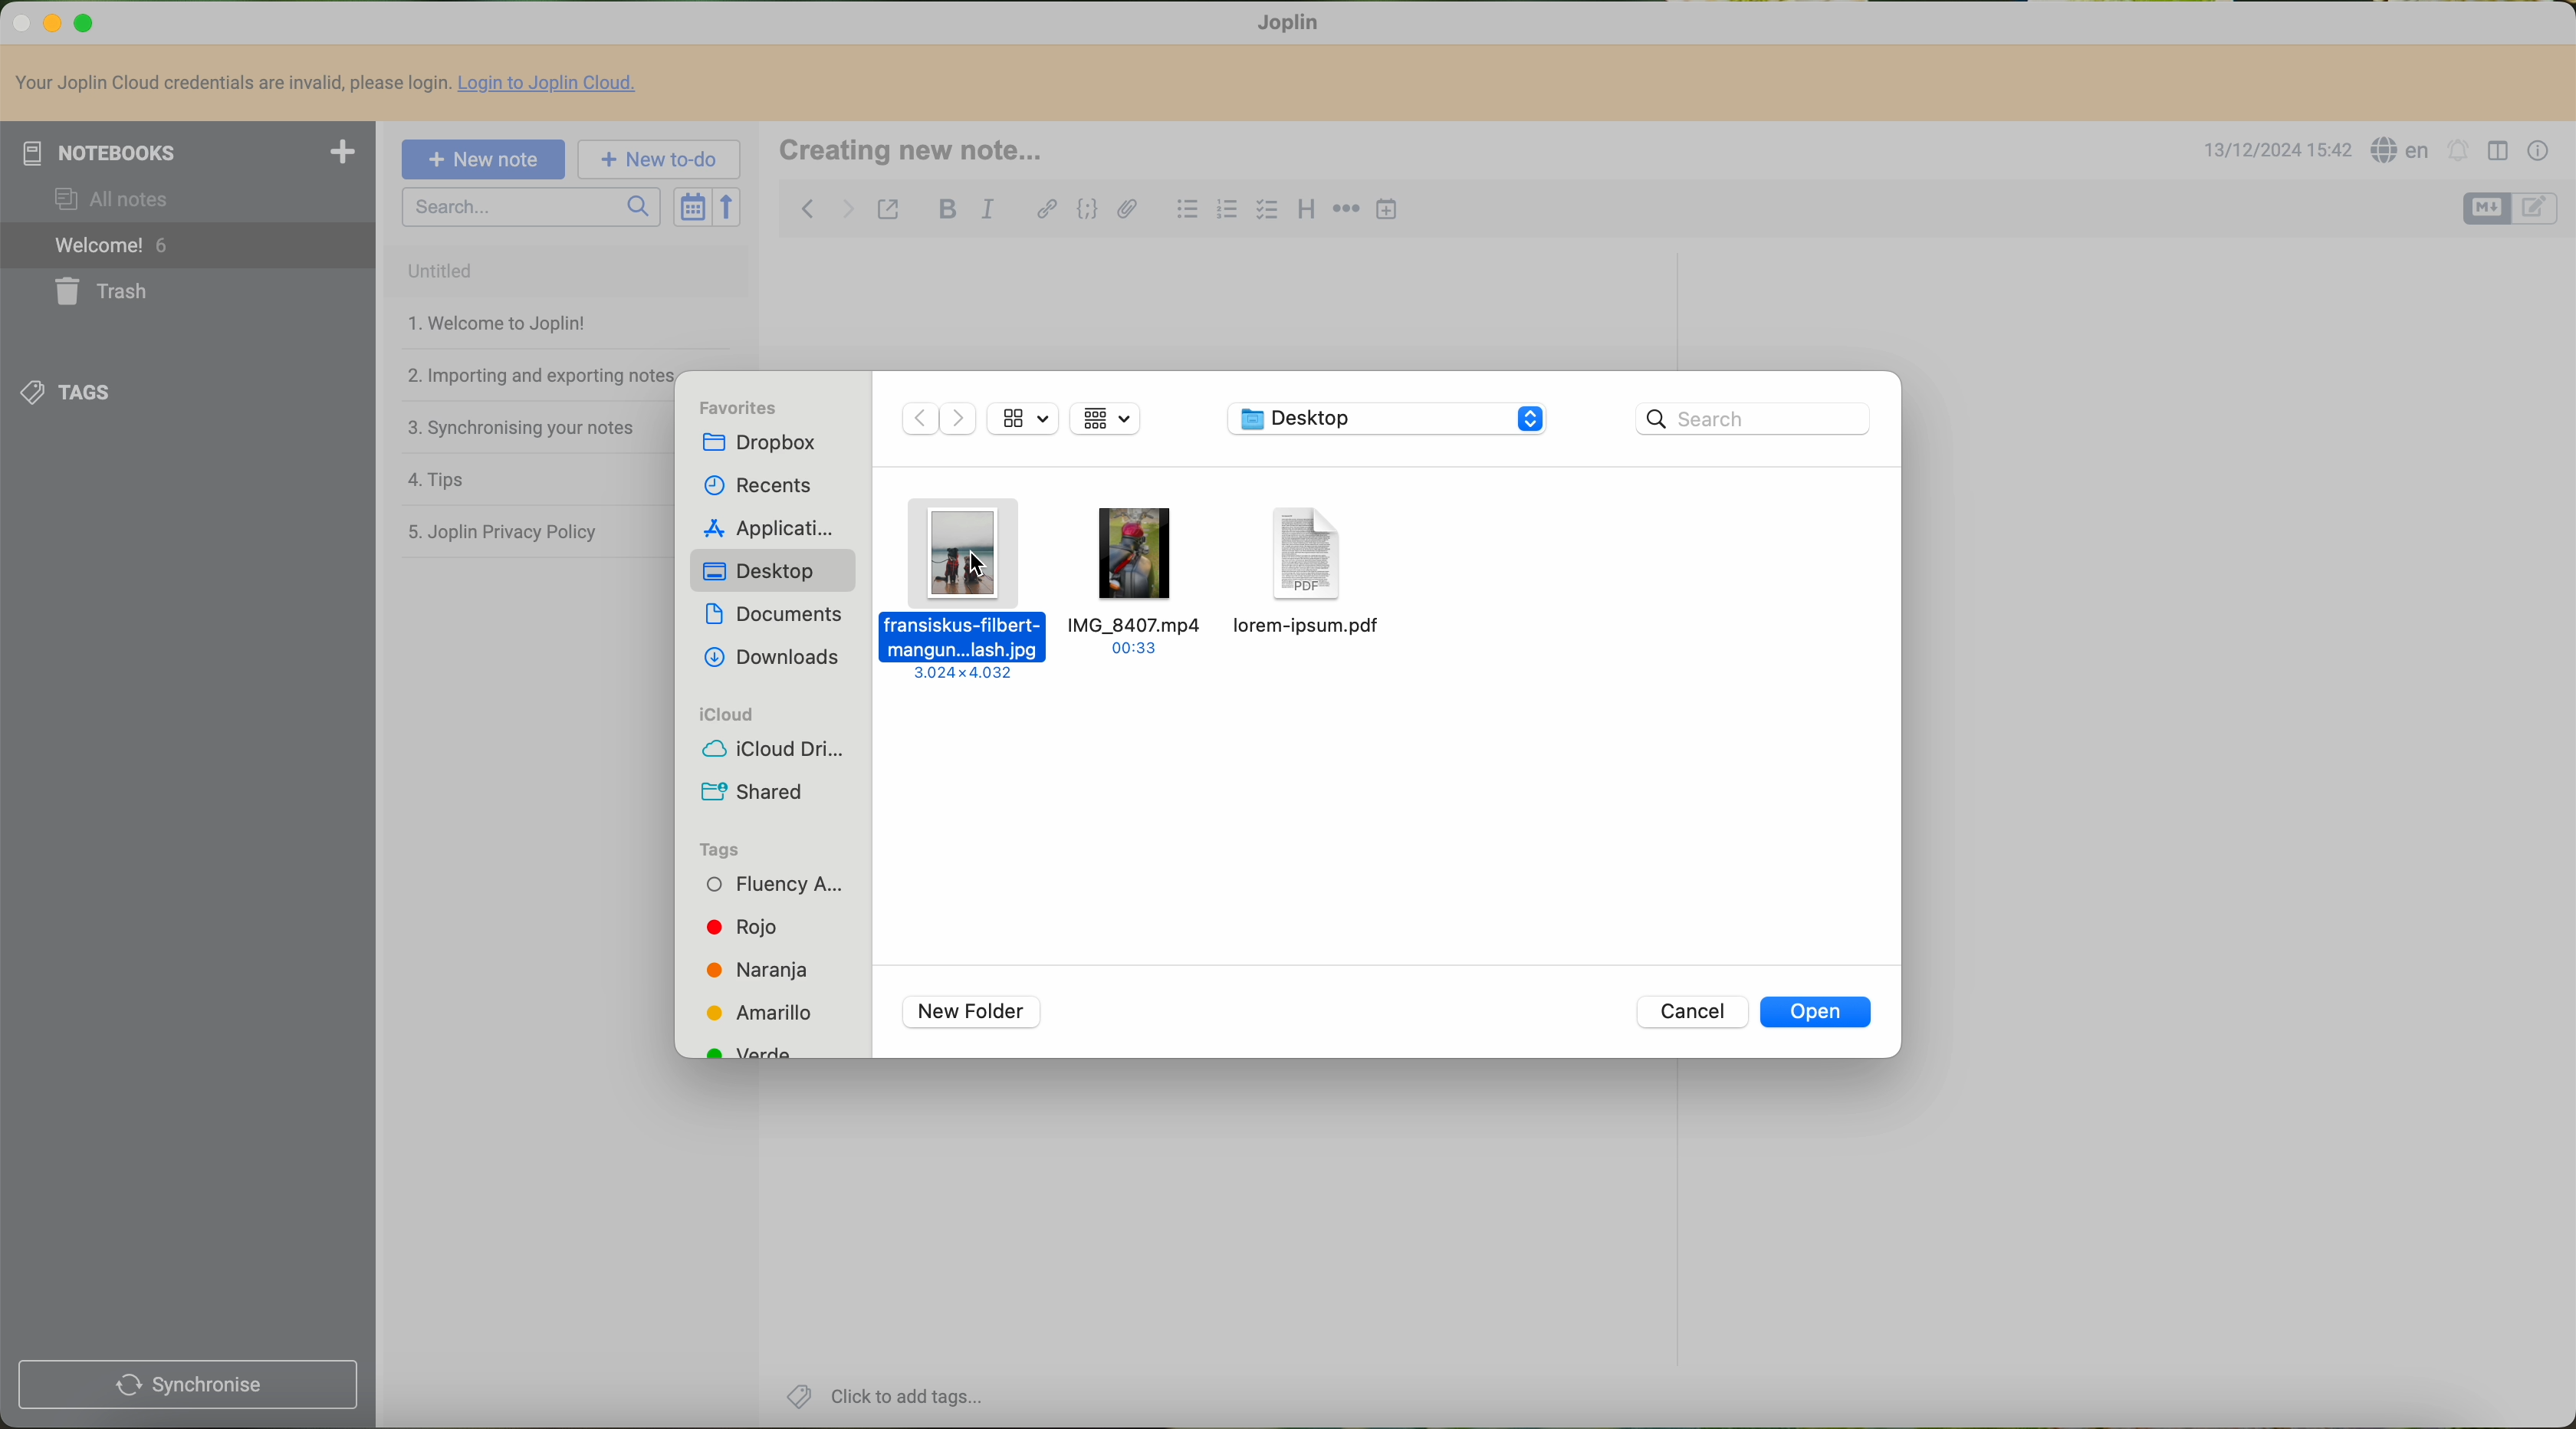  I want to click on synchronise, so click(187, 1386).